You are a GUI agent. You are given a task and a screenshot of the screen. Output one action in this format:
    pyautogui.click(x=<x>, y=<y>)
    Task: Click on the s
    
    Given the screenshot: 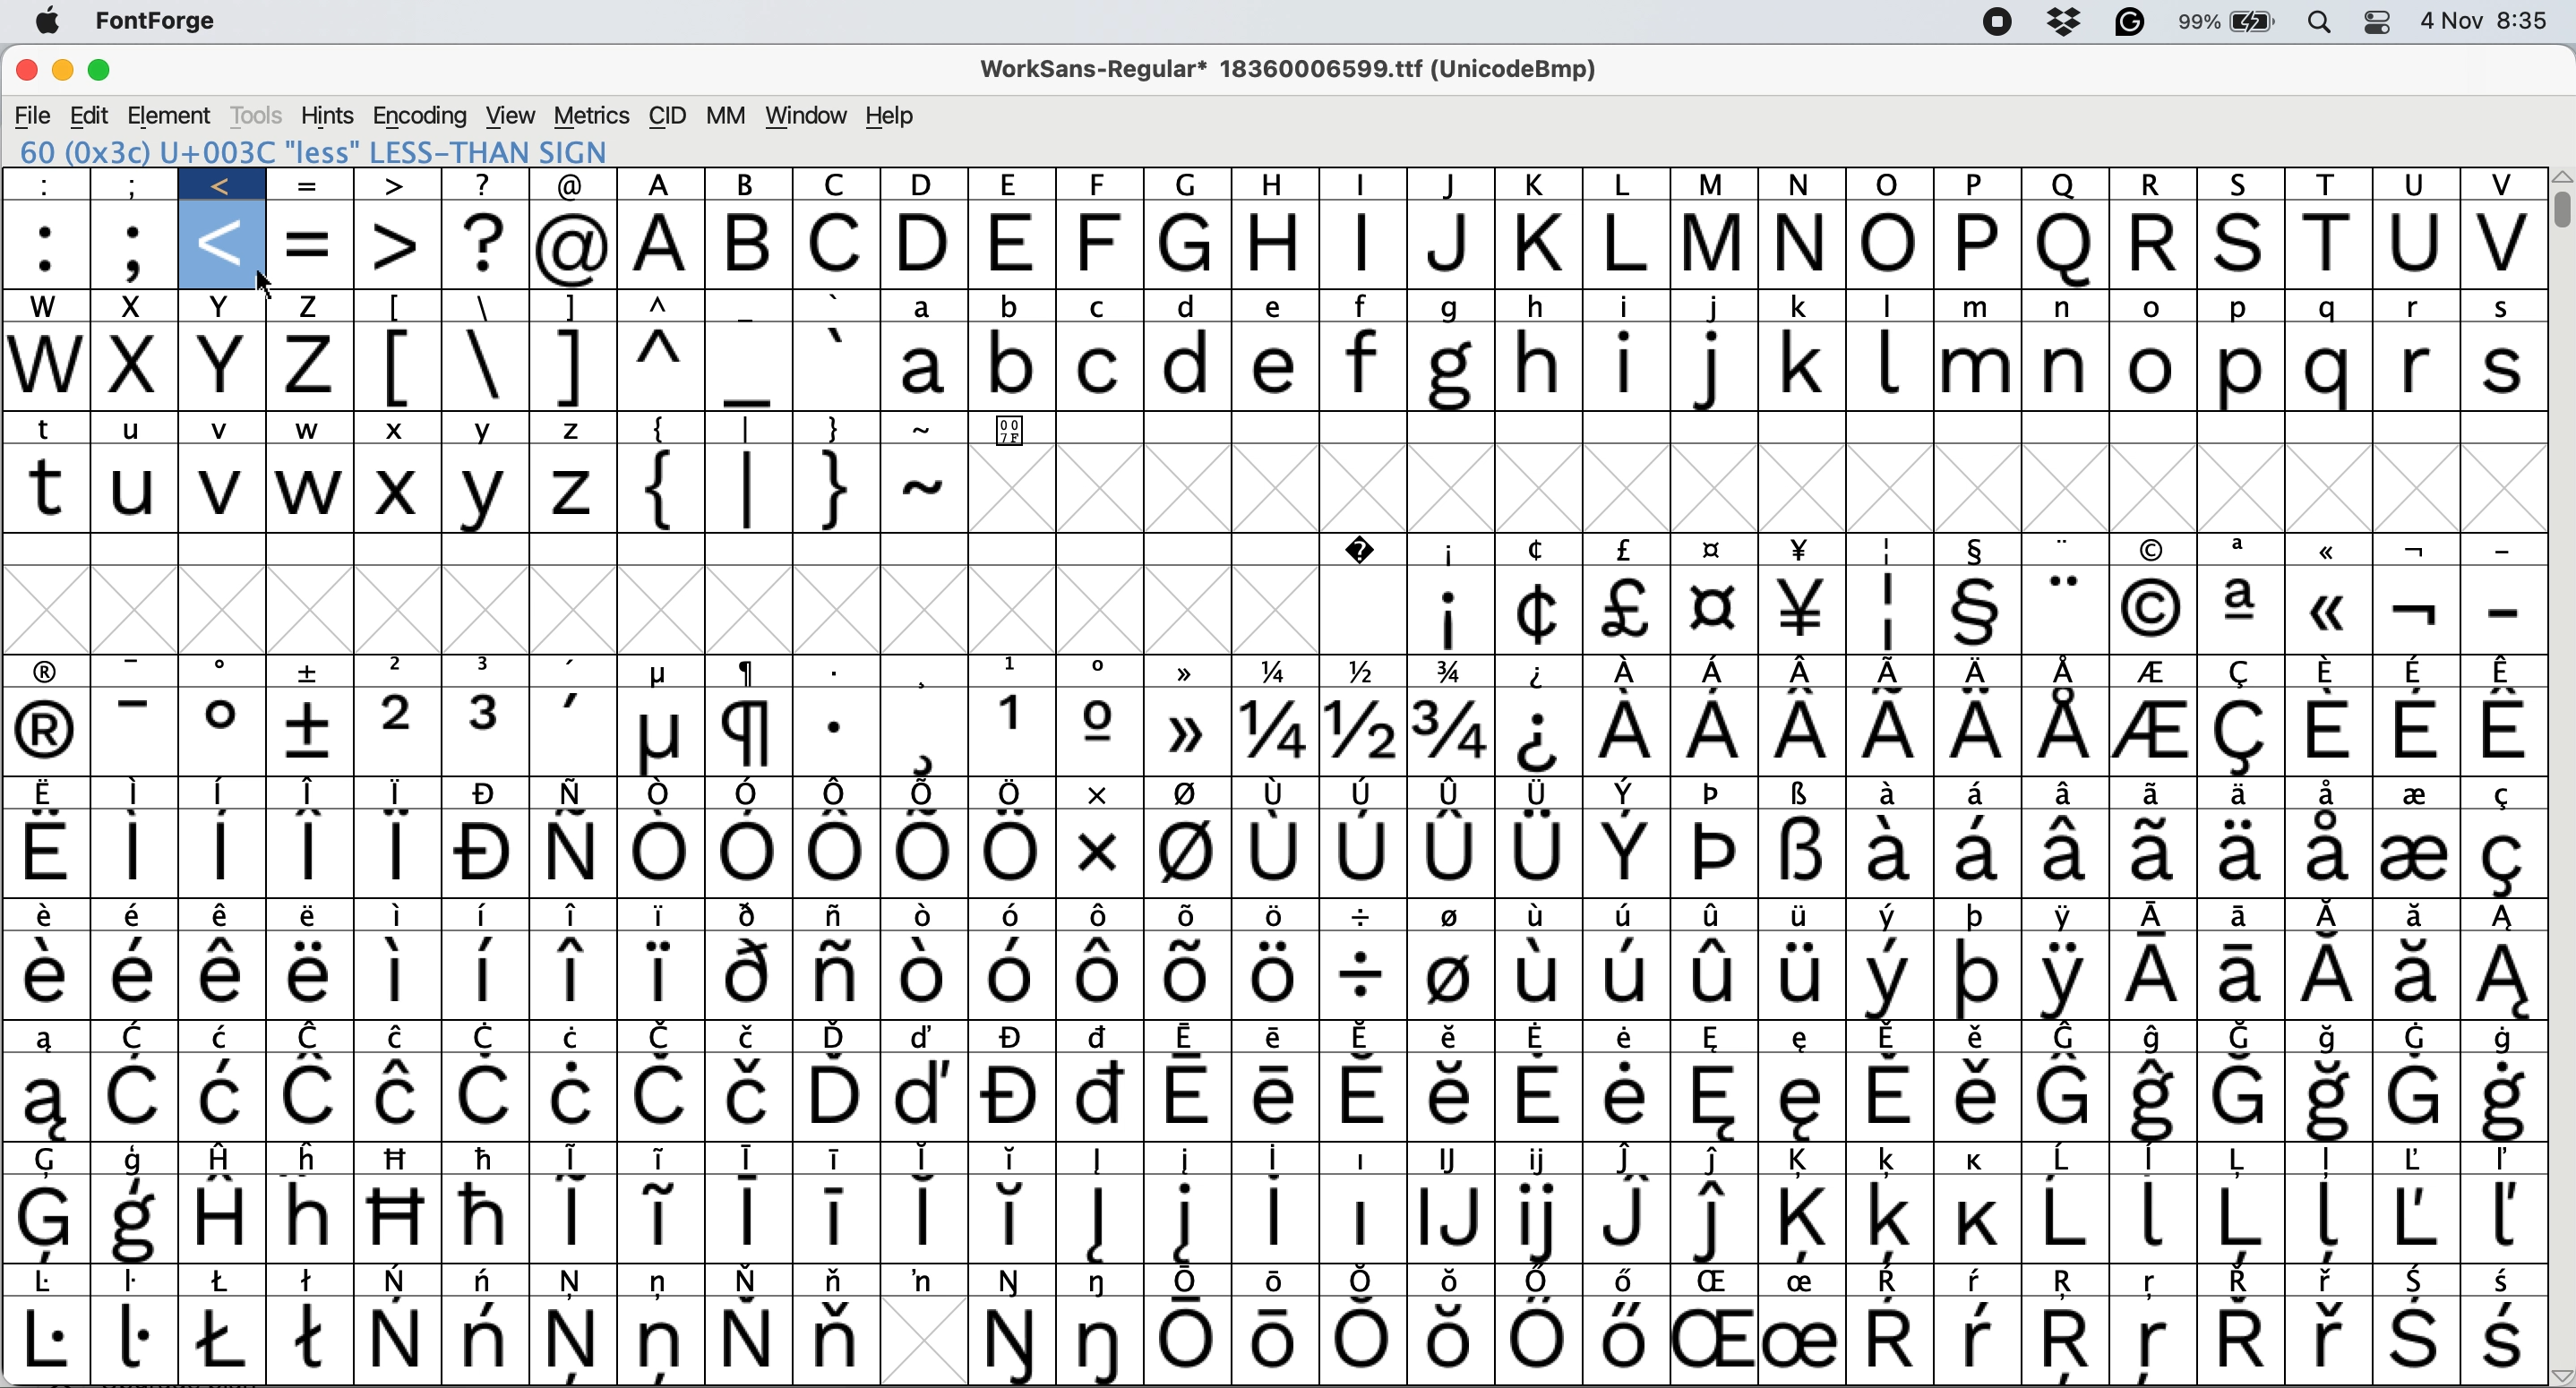 What is the action you would take?
    pyautogui.click(x=2504, y=370)
    